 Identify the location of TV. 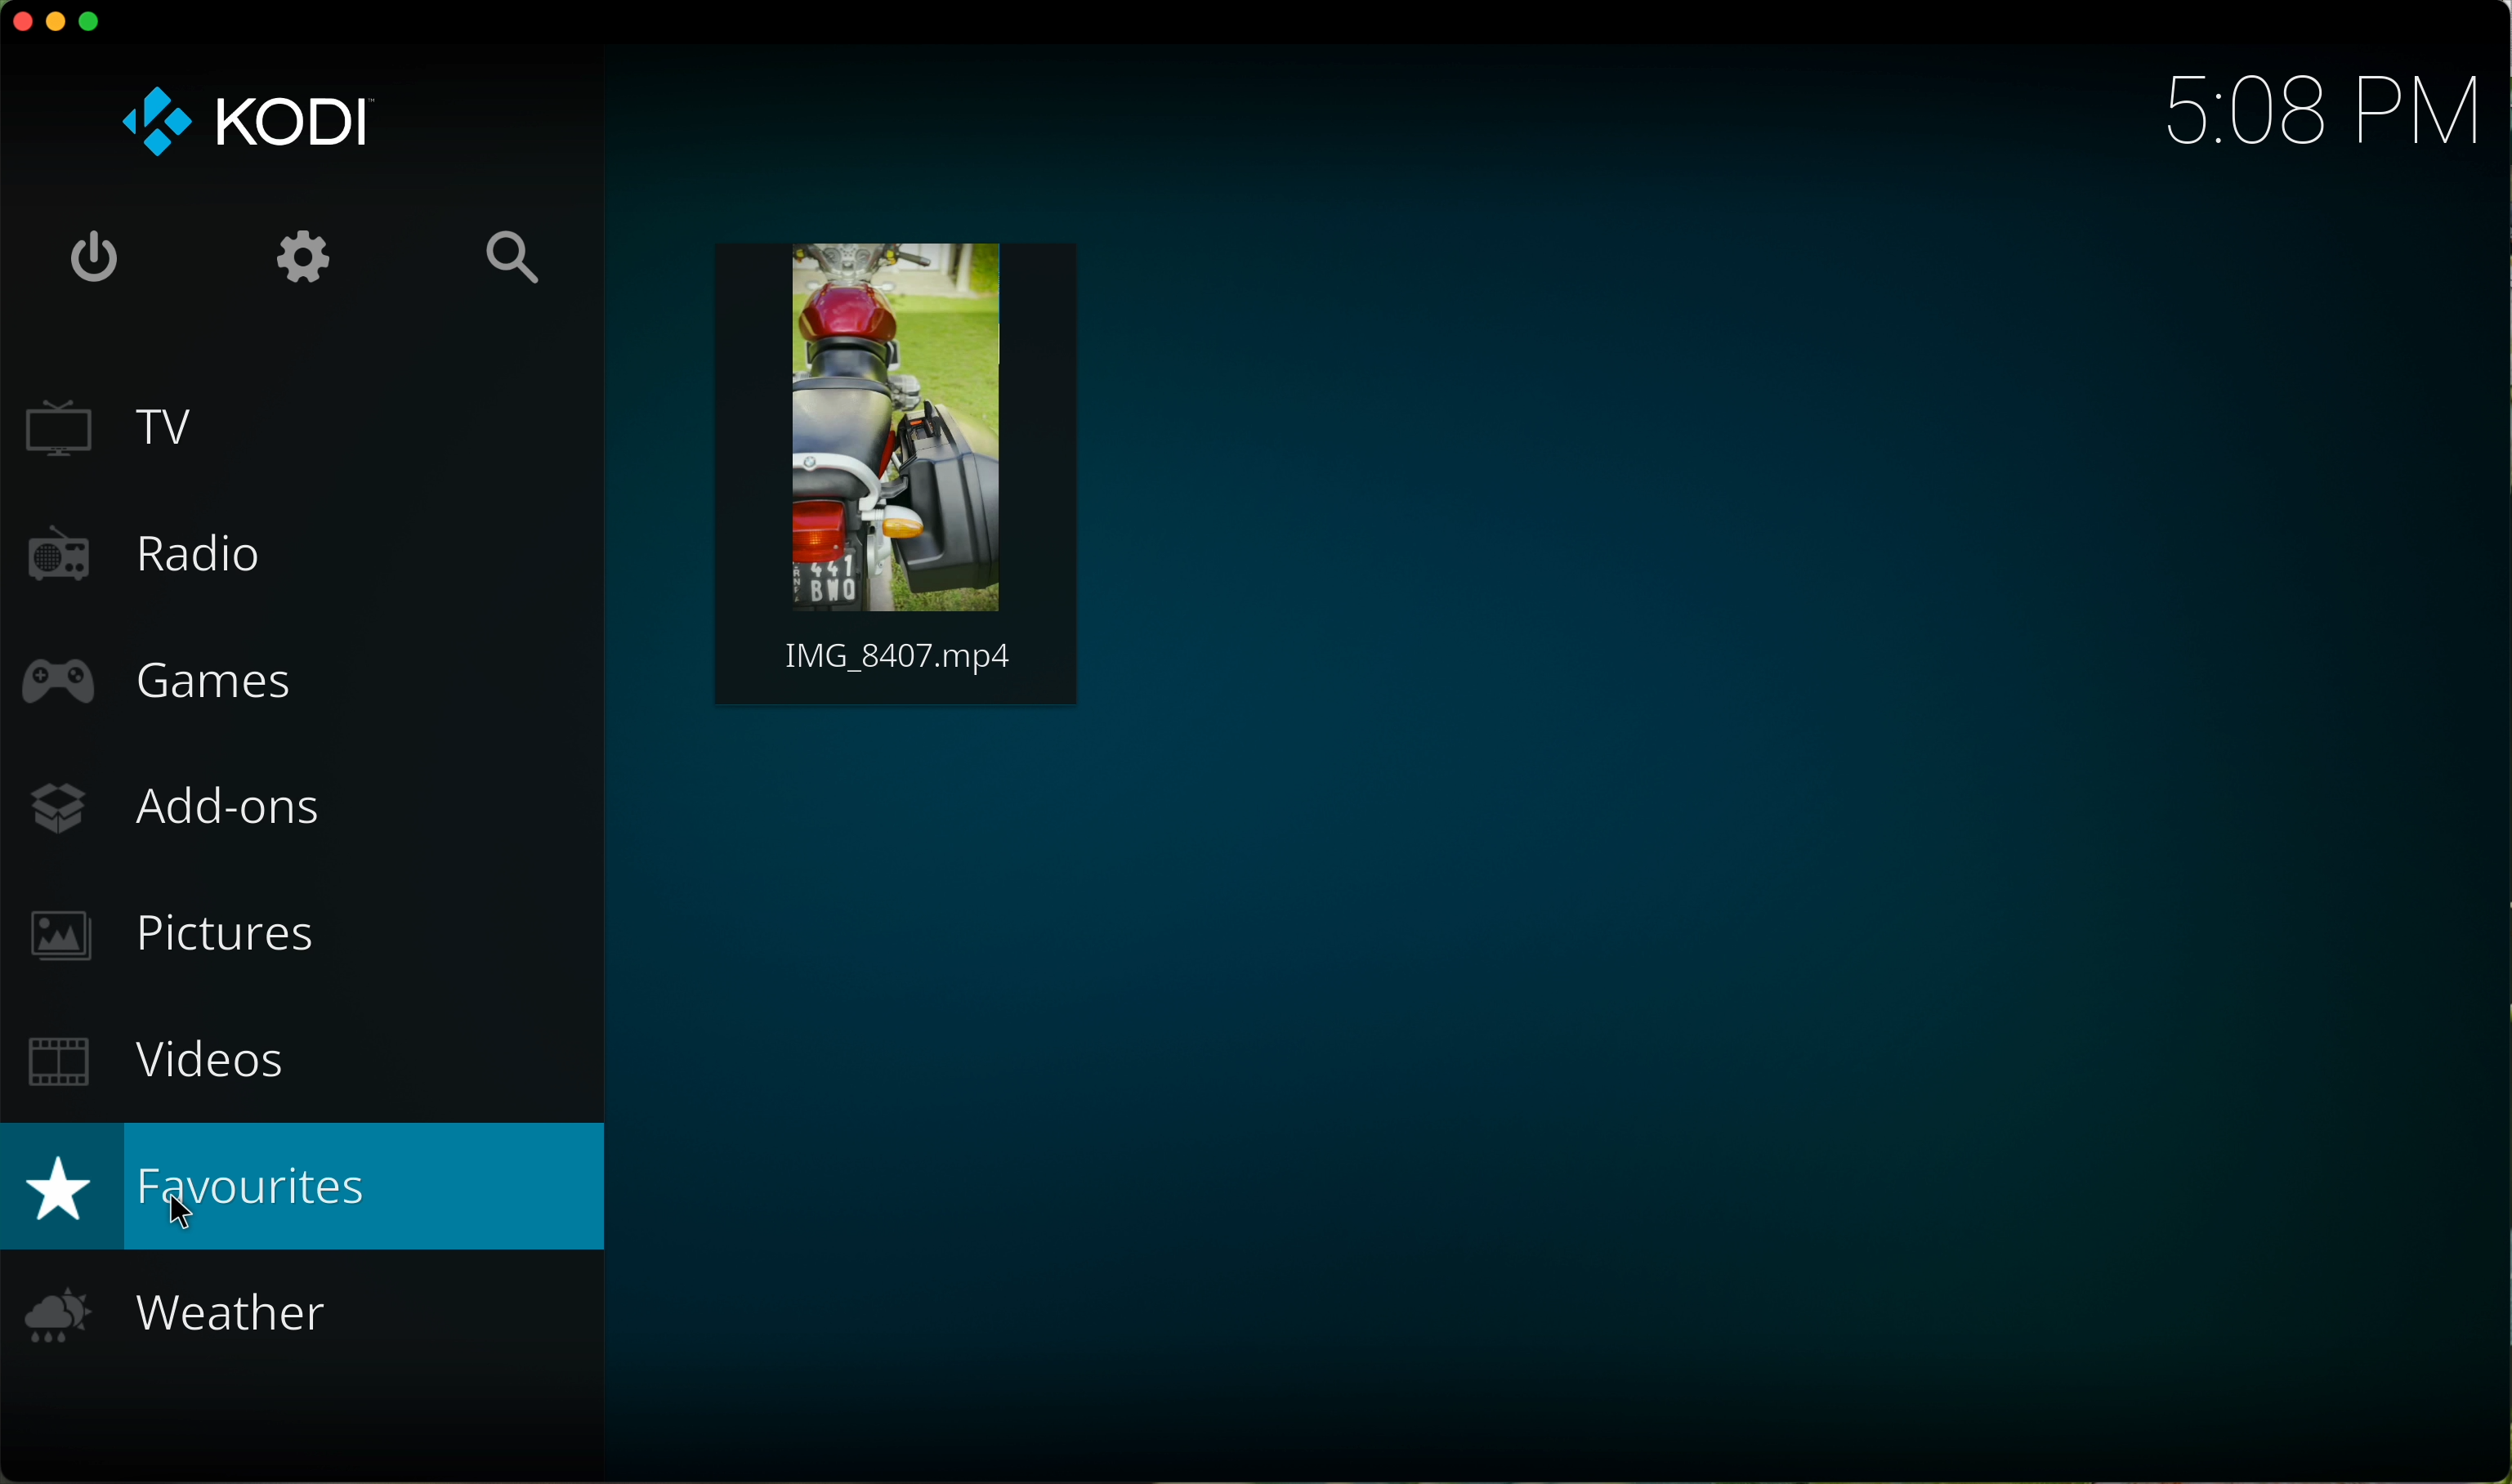
(305, 427).